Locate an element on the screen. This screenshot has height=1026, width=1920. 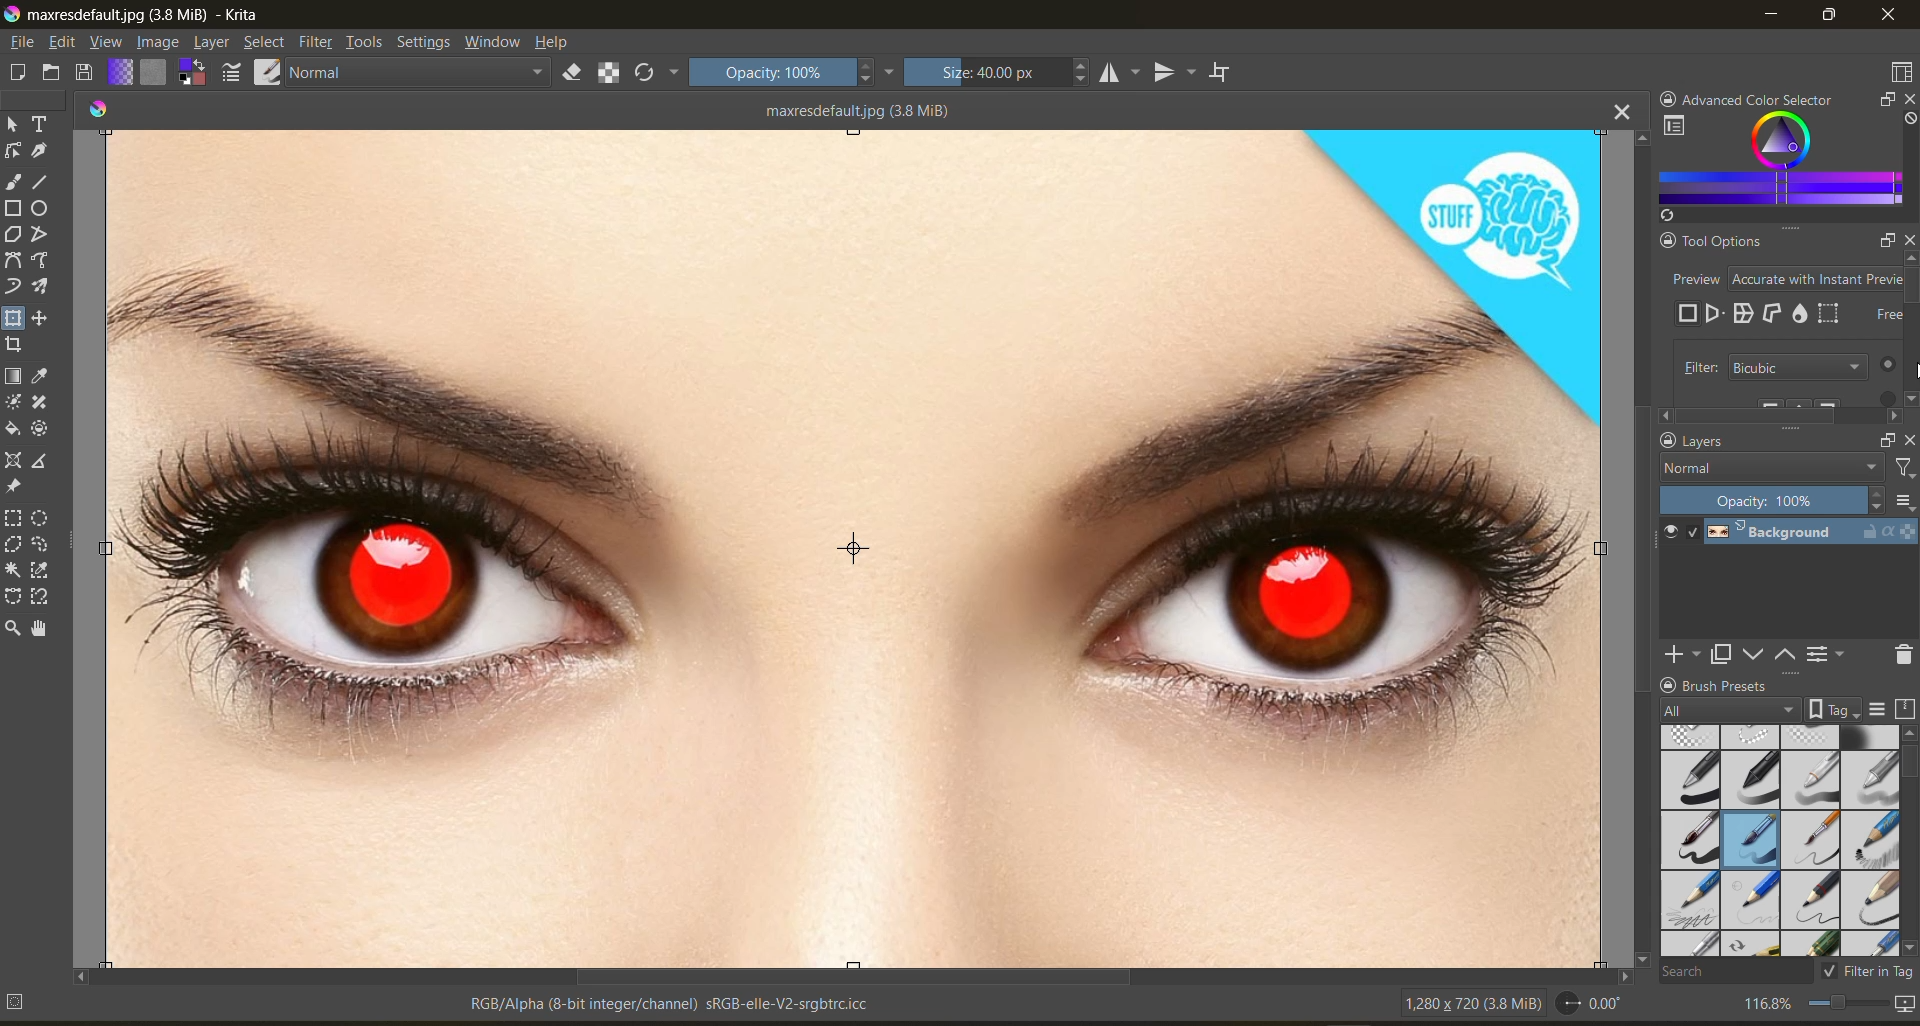
vertical  mirror tool is located at coordinates (1177, 70).